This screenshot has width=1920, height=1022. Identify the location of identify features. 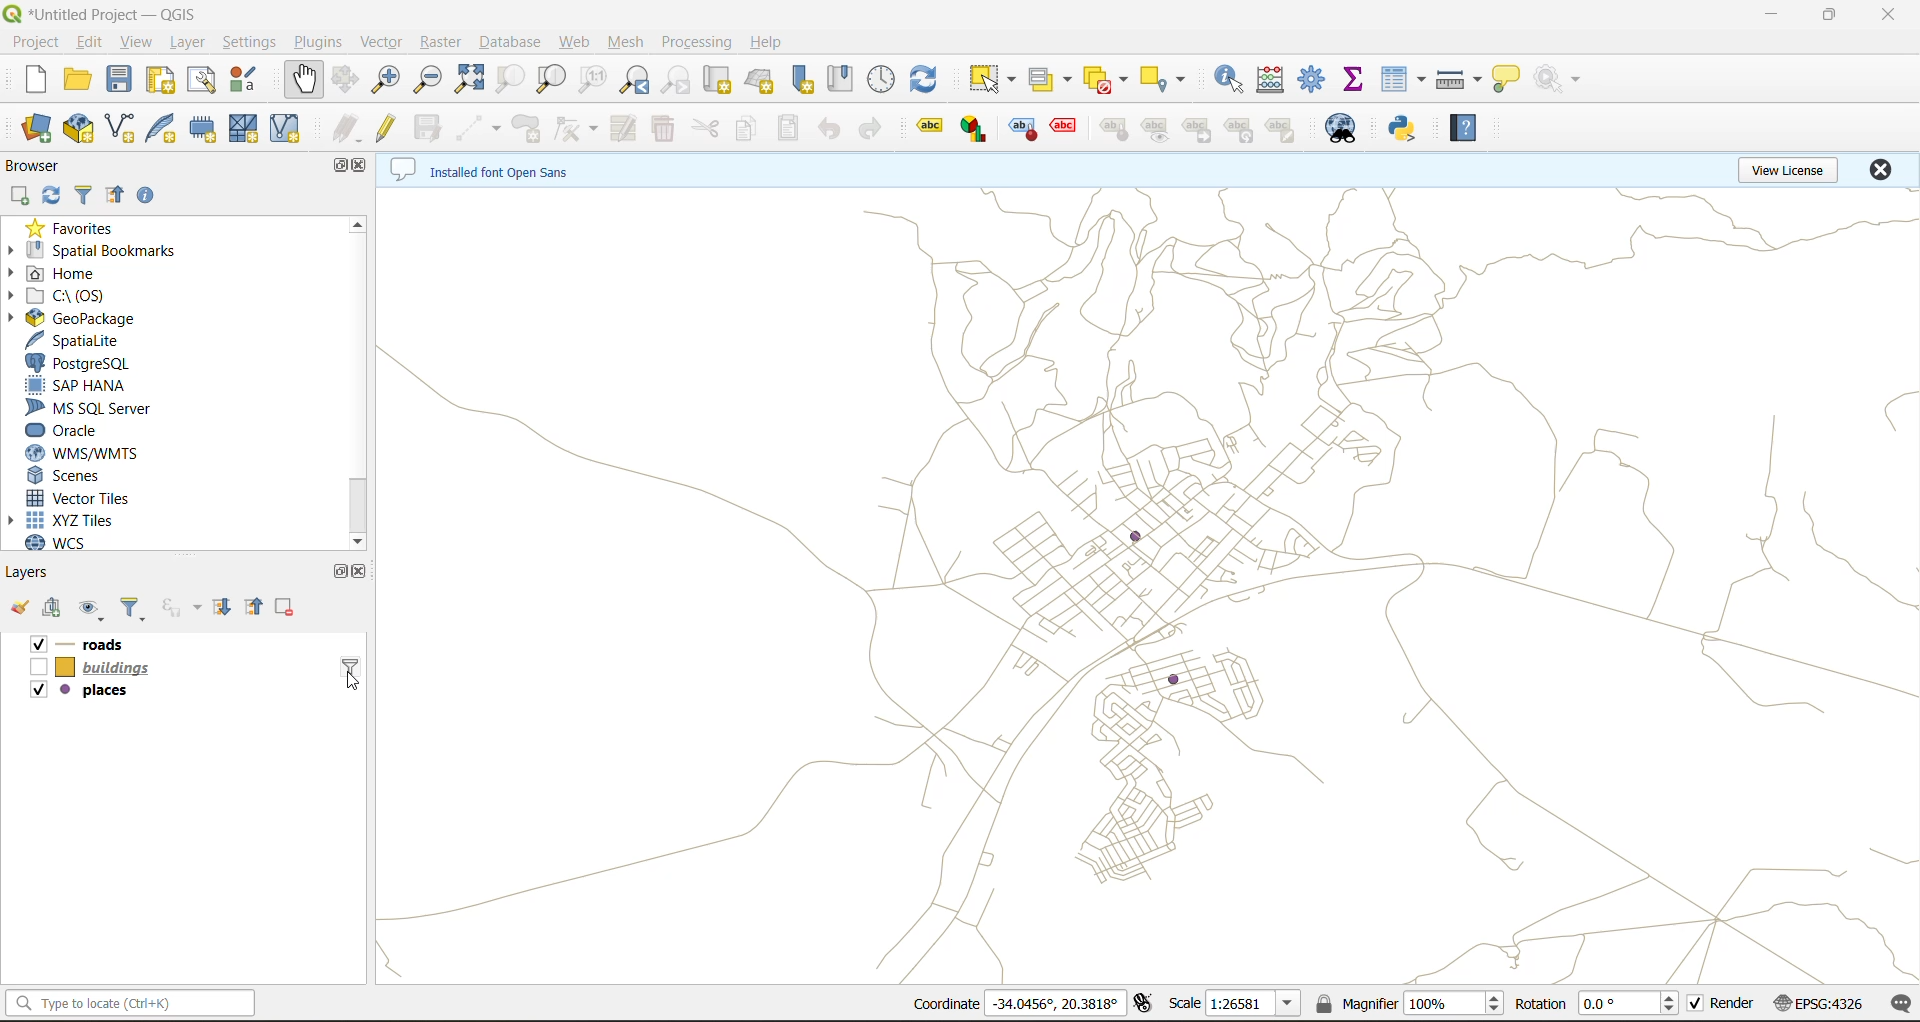
(1233, 77).